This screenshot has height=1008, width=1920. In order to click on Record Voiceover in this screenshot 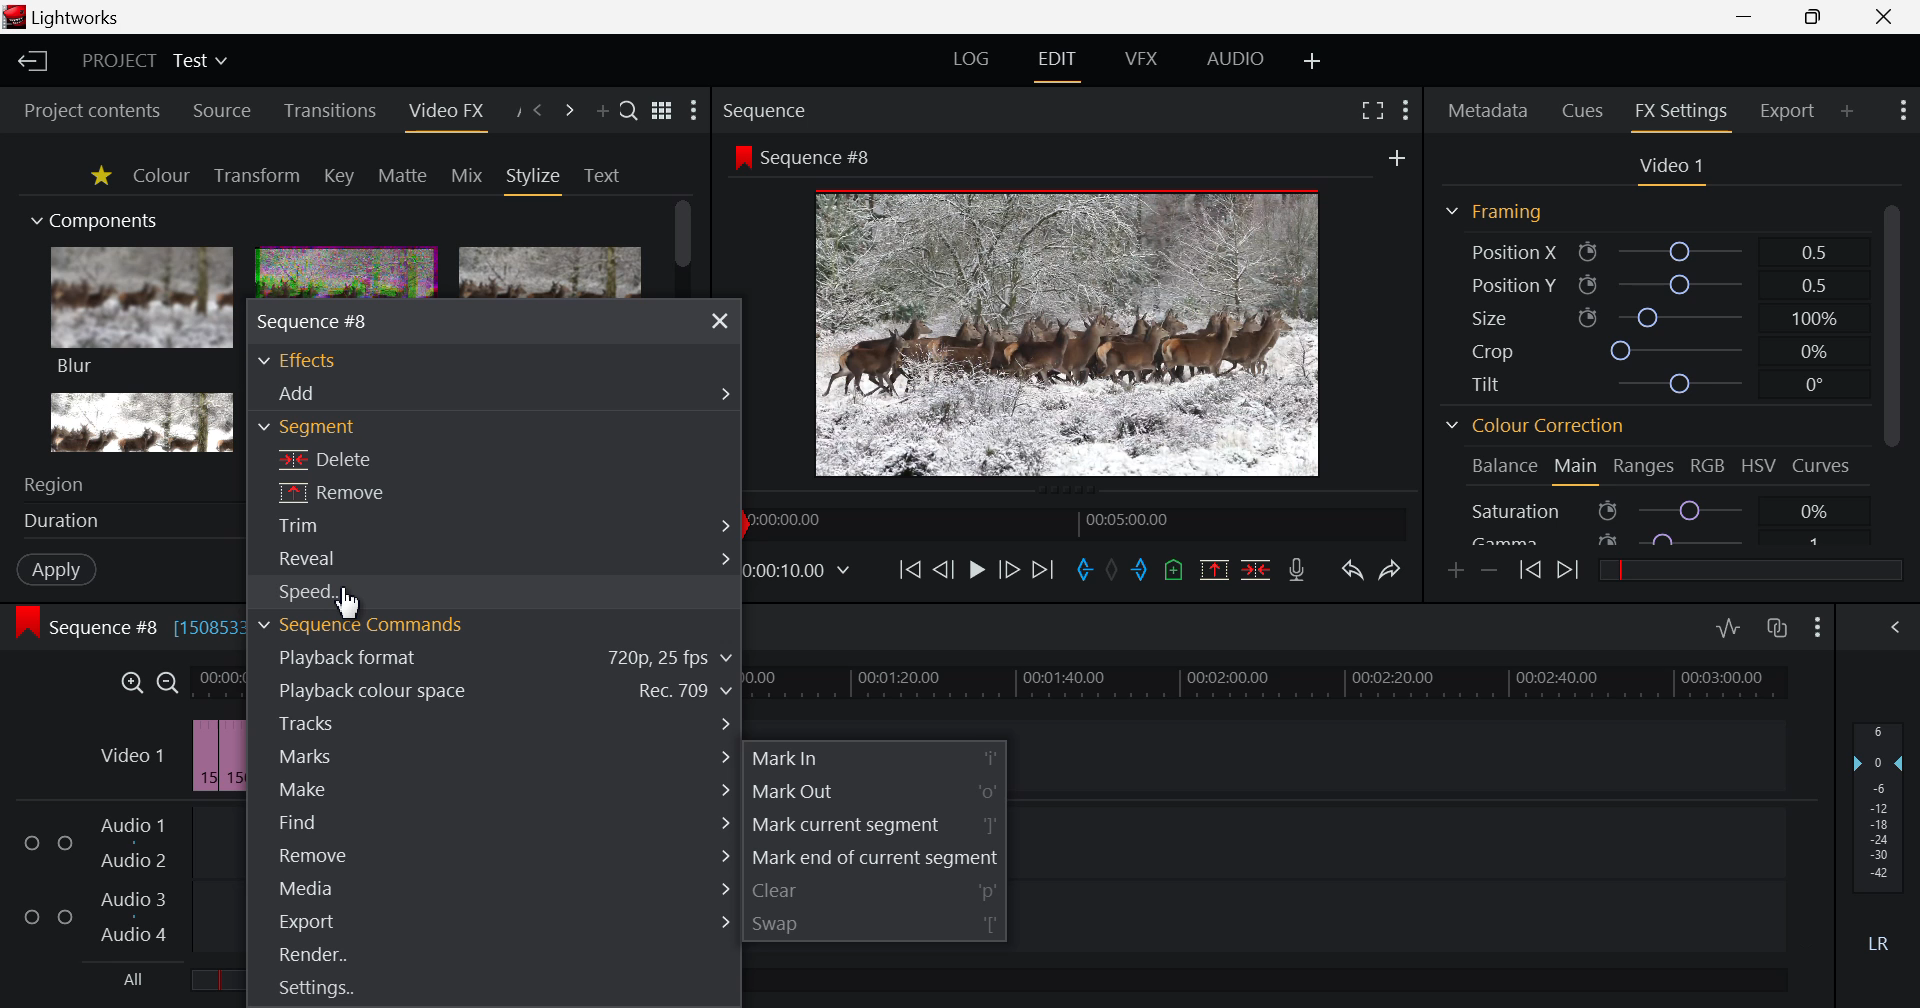, I will do `click(1300, 570)`.